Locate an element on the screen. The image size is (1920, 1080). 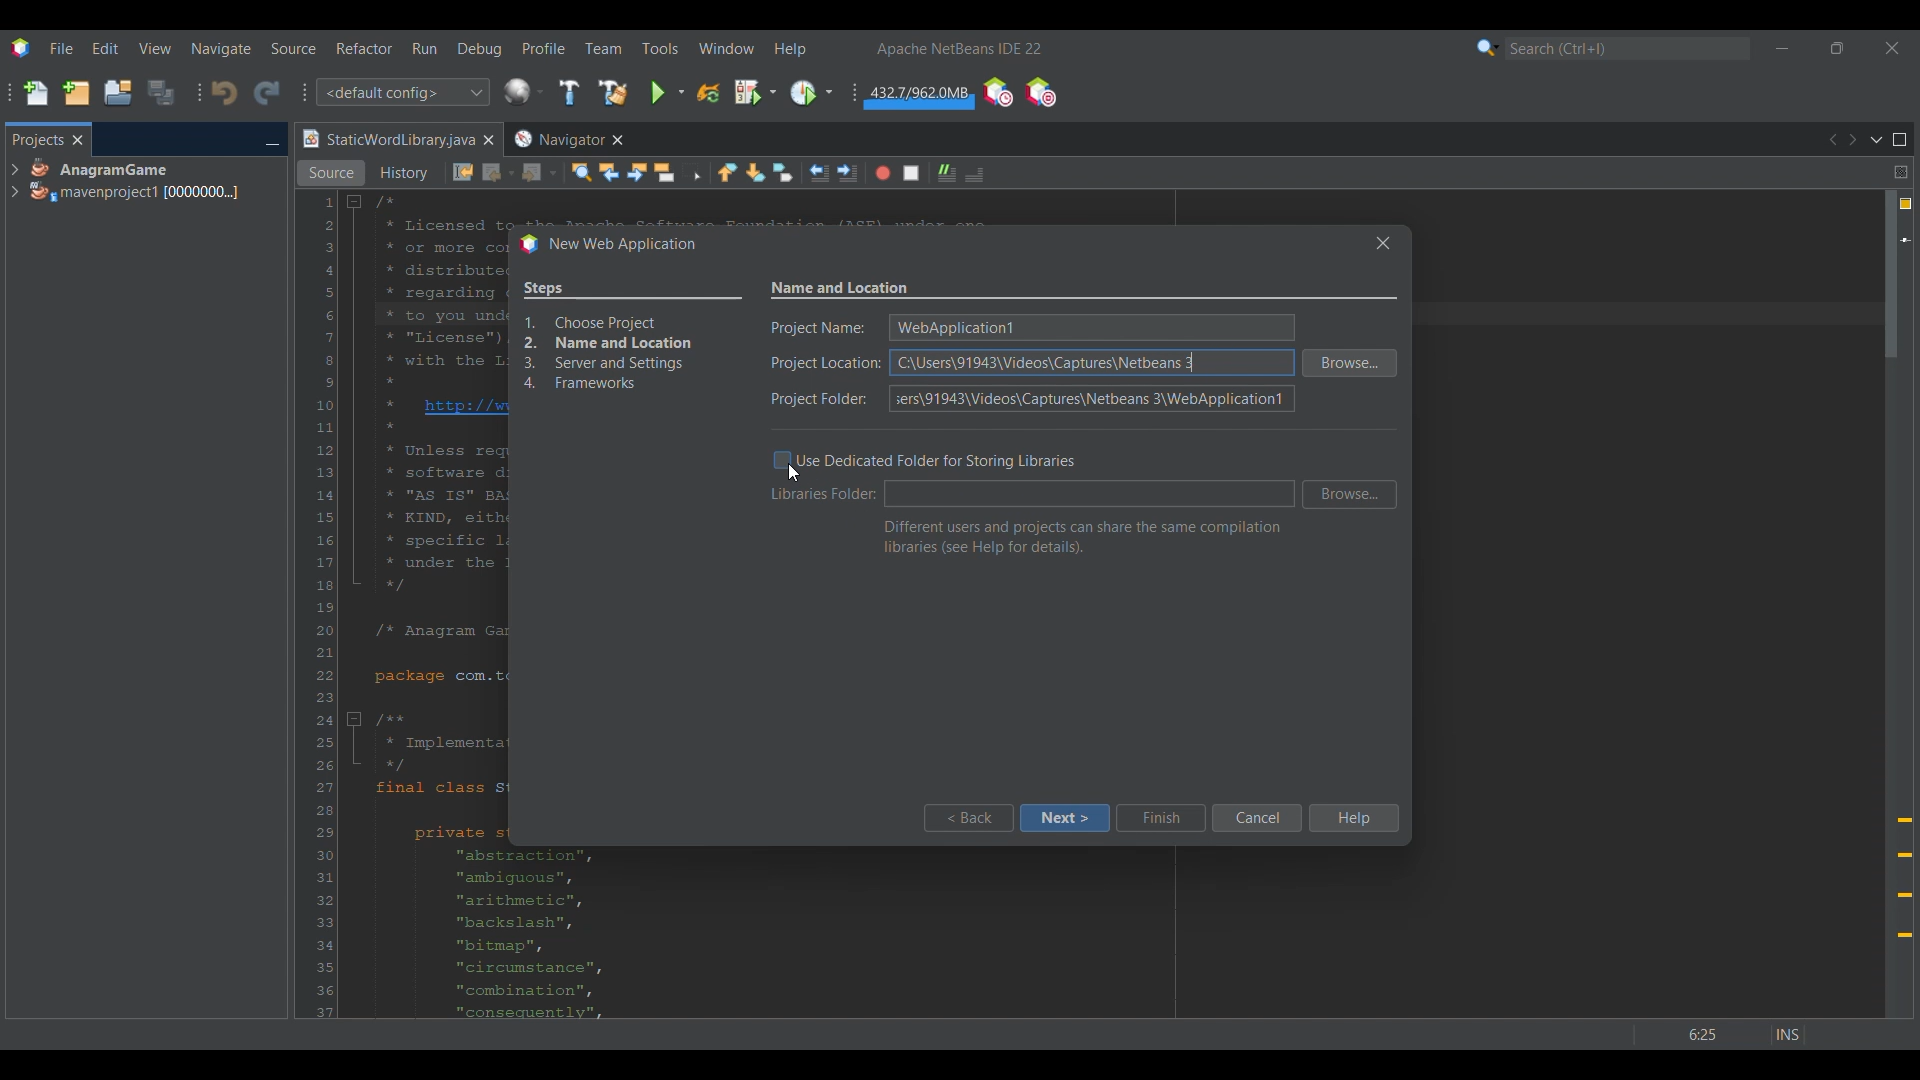
Back is located at coordinates (499, 173).